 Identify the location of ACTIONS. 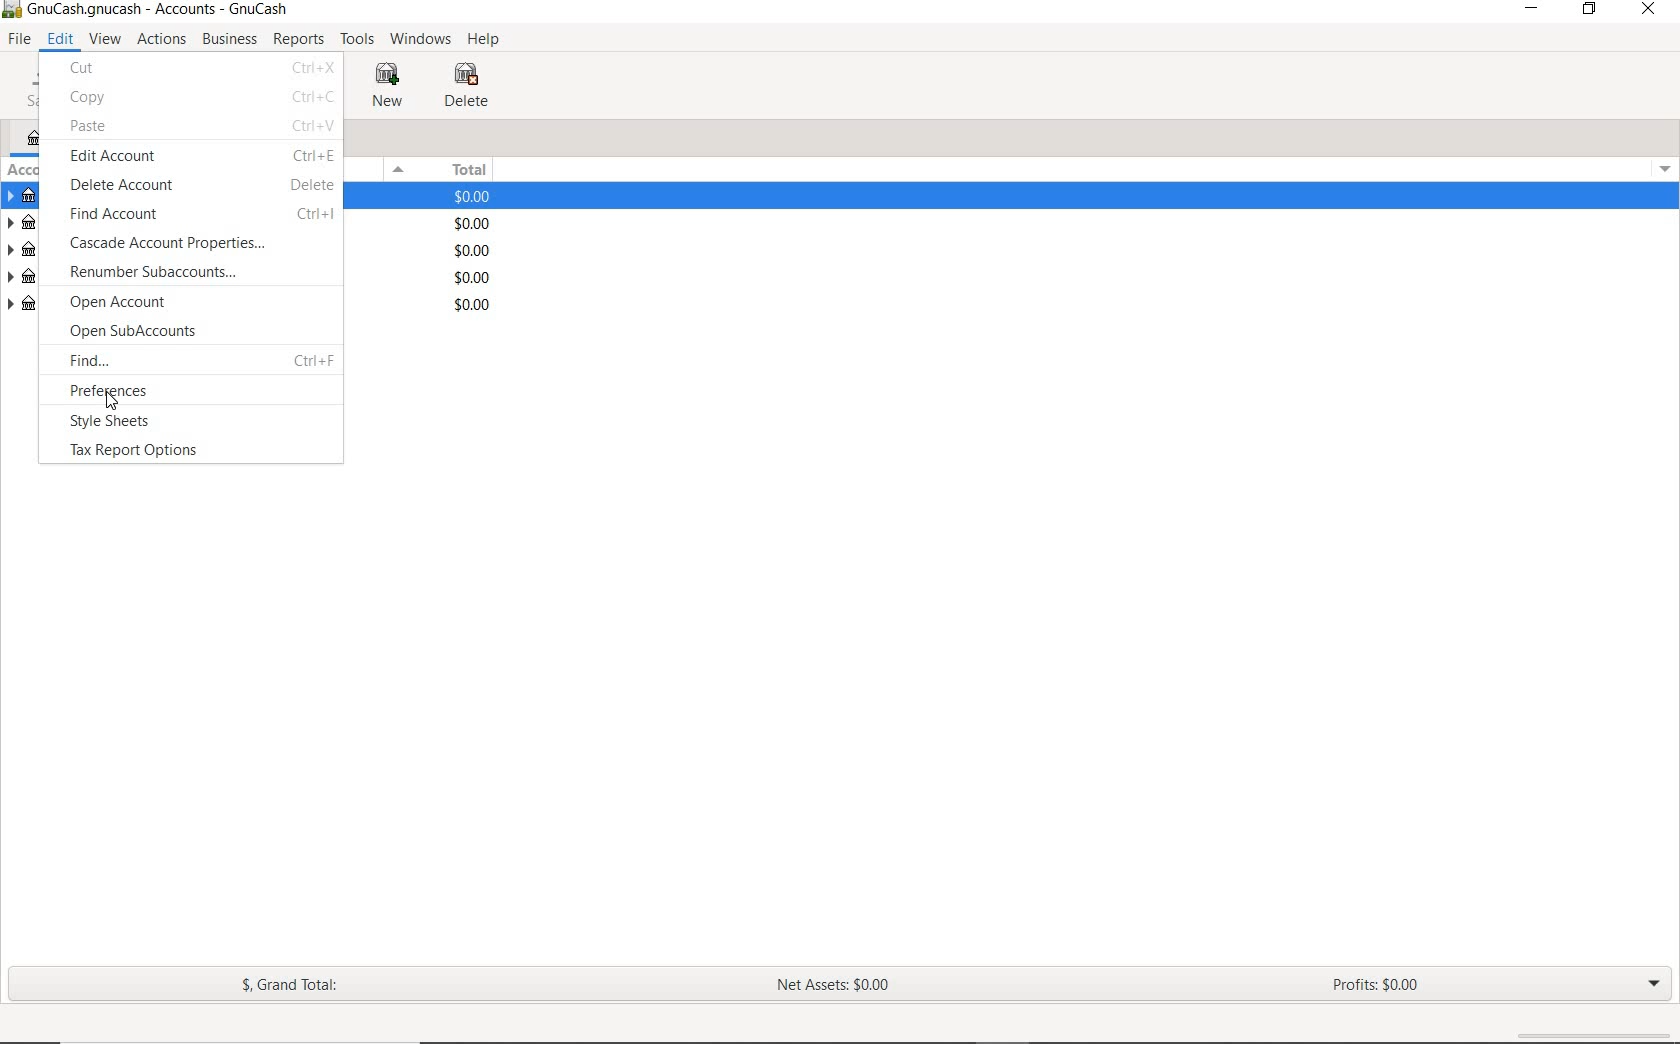
(160, 41).